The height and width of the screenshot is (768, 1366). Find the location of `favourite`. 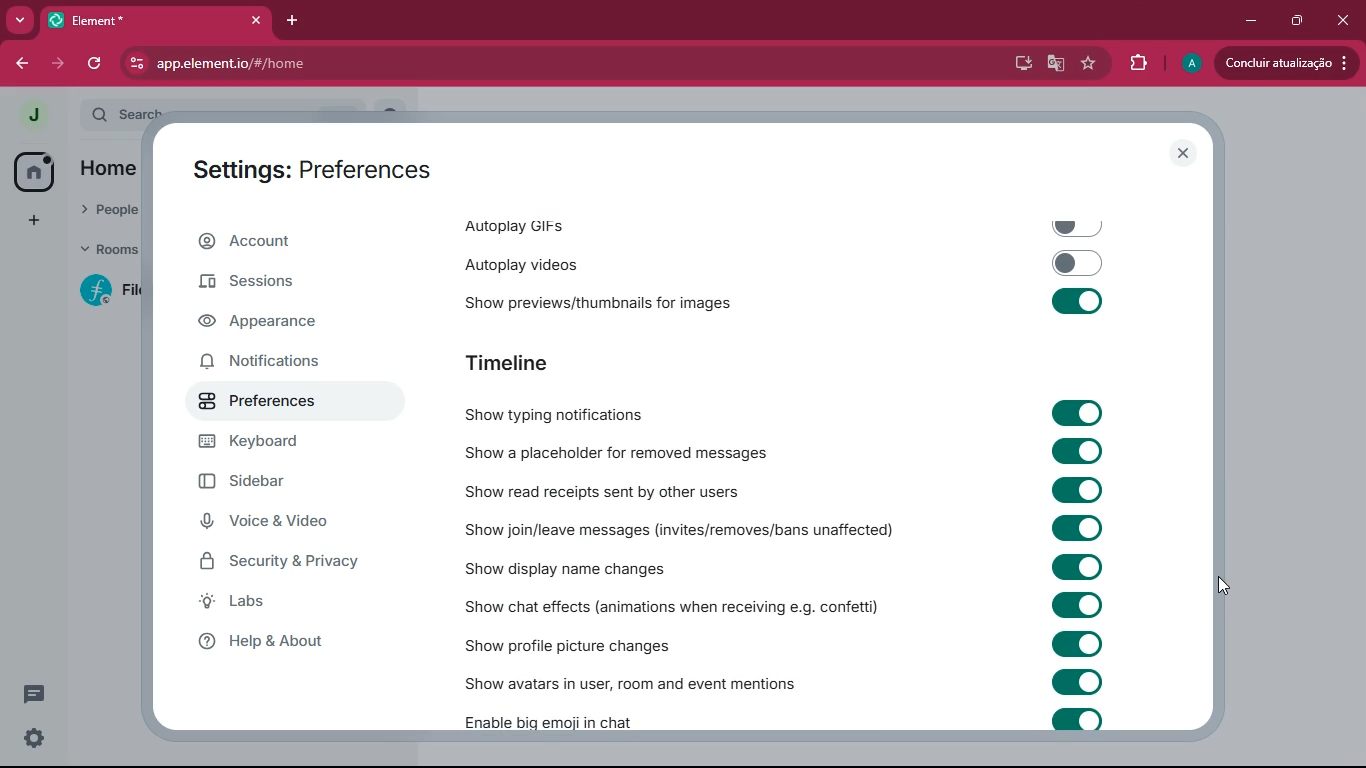

favourite is located at coordinates (1087, 65).